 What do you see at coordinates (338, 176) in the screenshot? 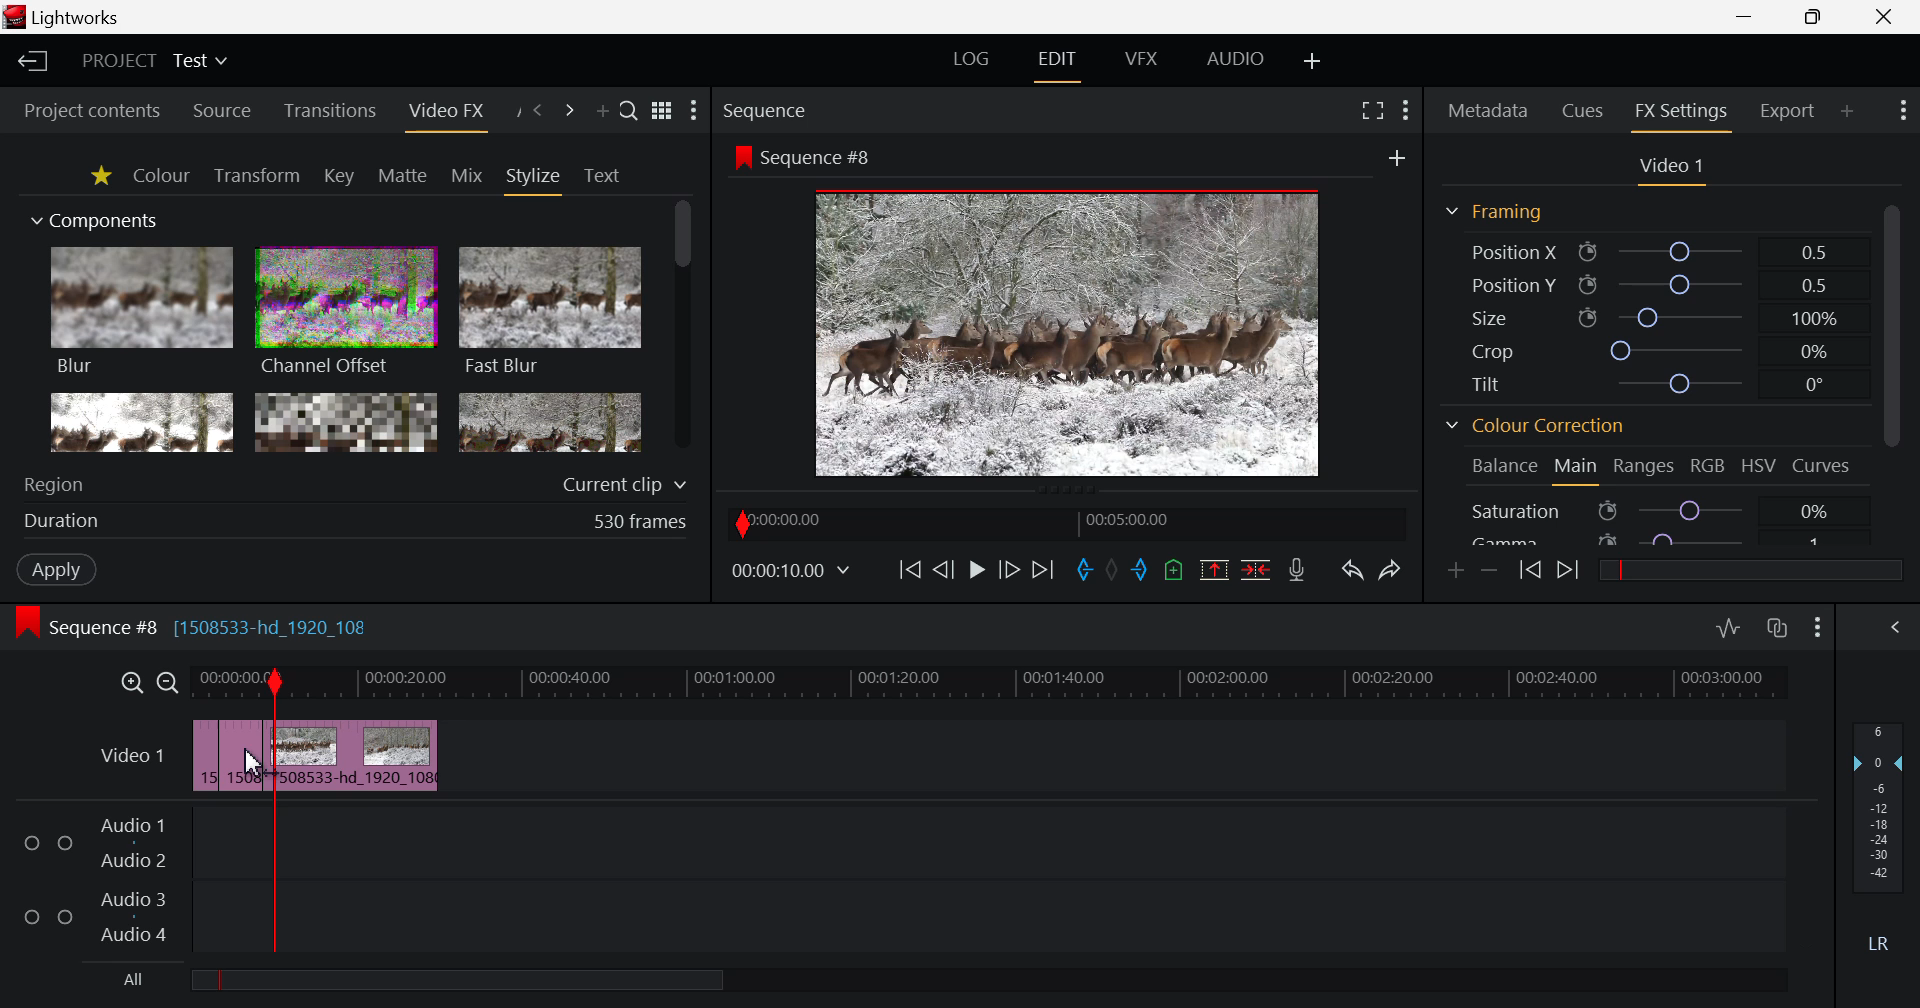
I see `Key` at bounding box center [338, 176].